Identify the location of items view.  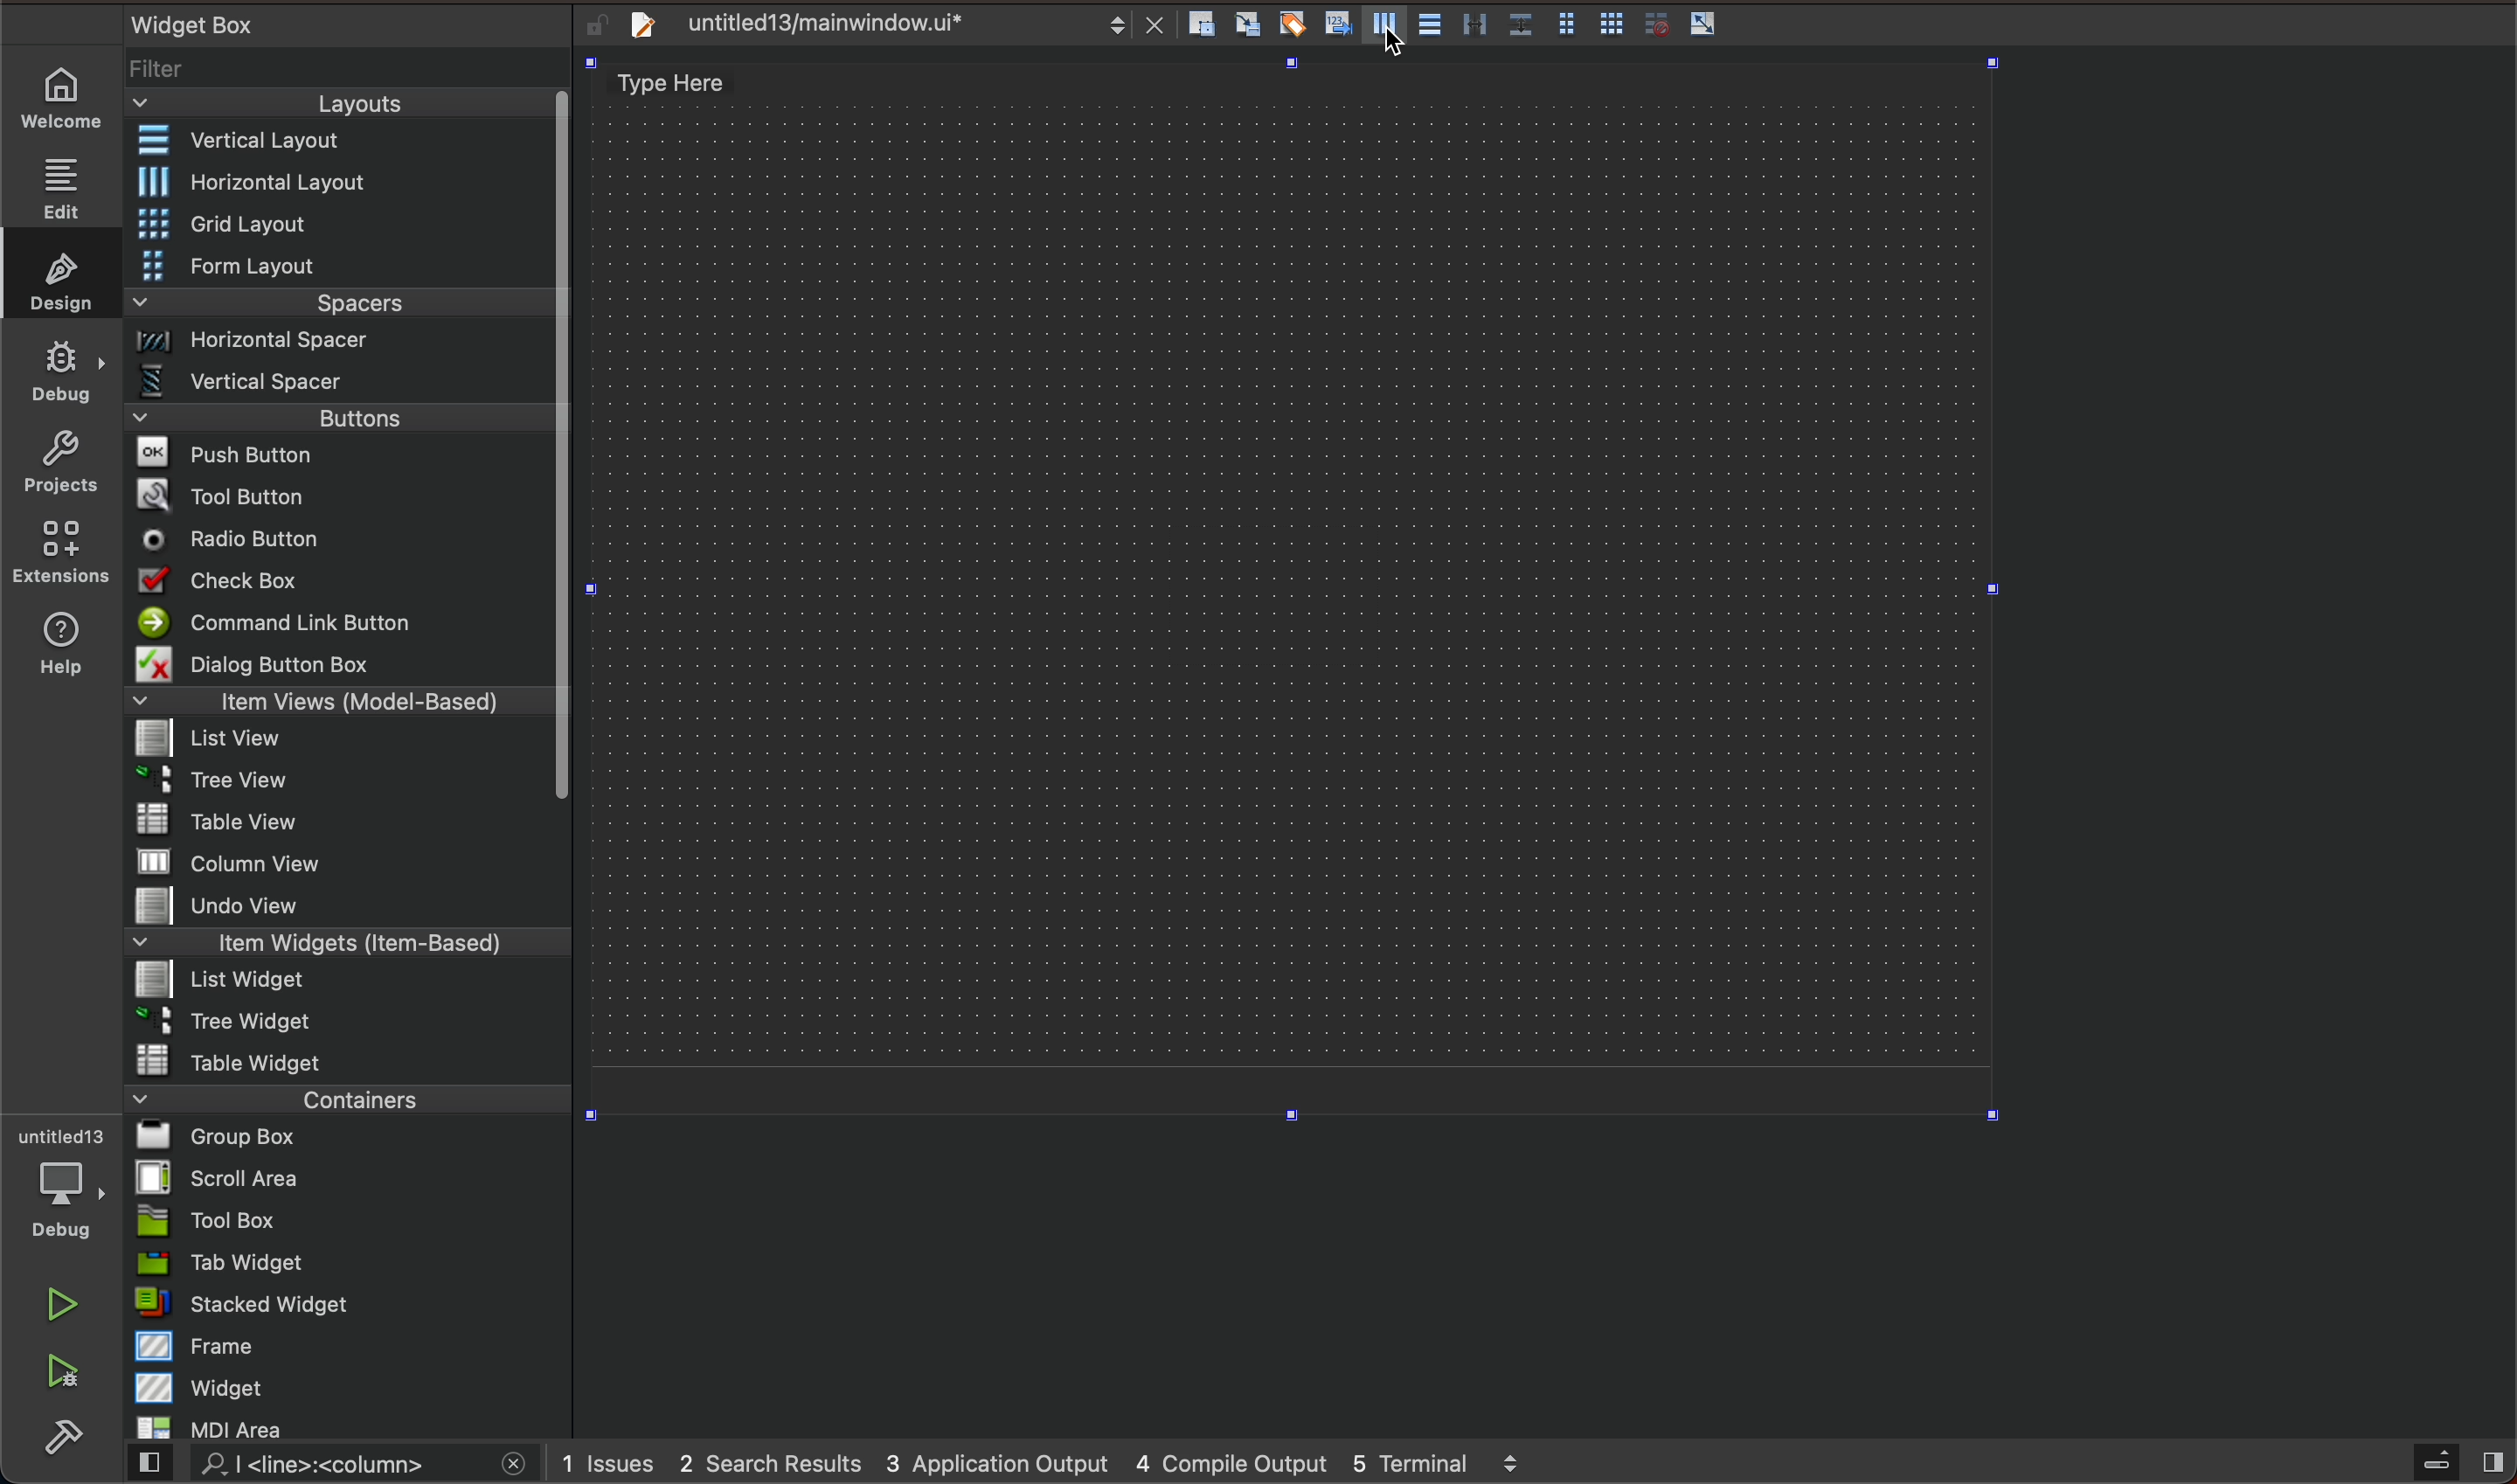
(341, 701).